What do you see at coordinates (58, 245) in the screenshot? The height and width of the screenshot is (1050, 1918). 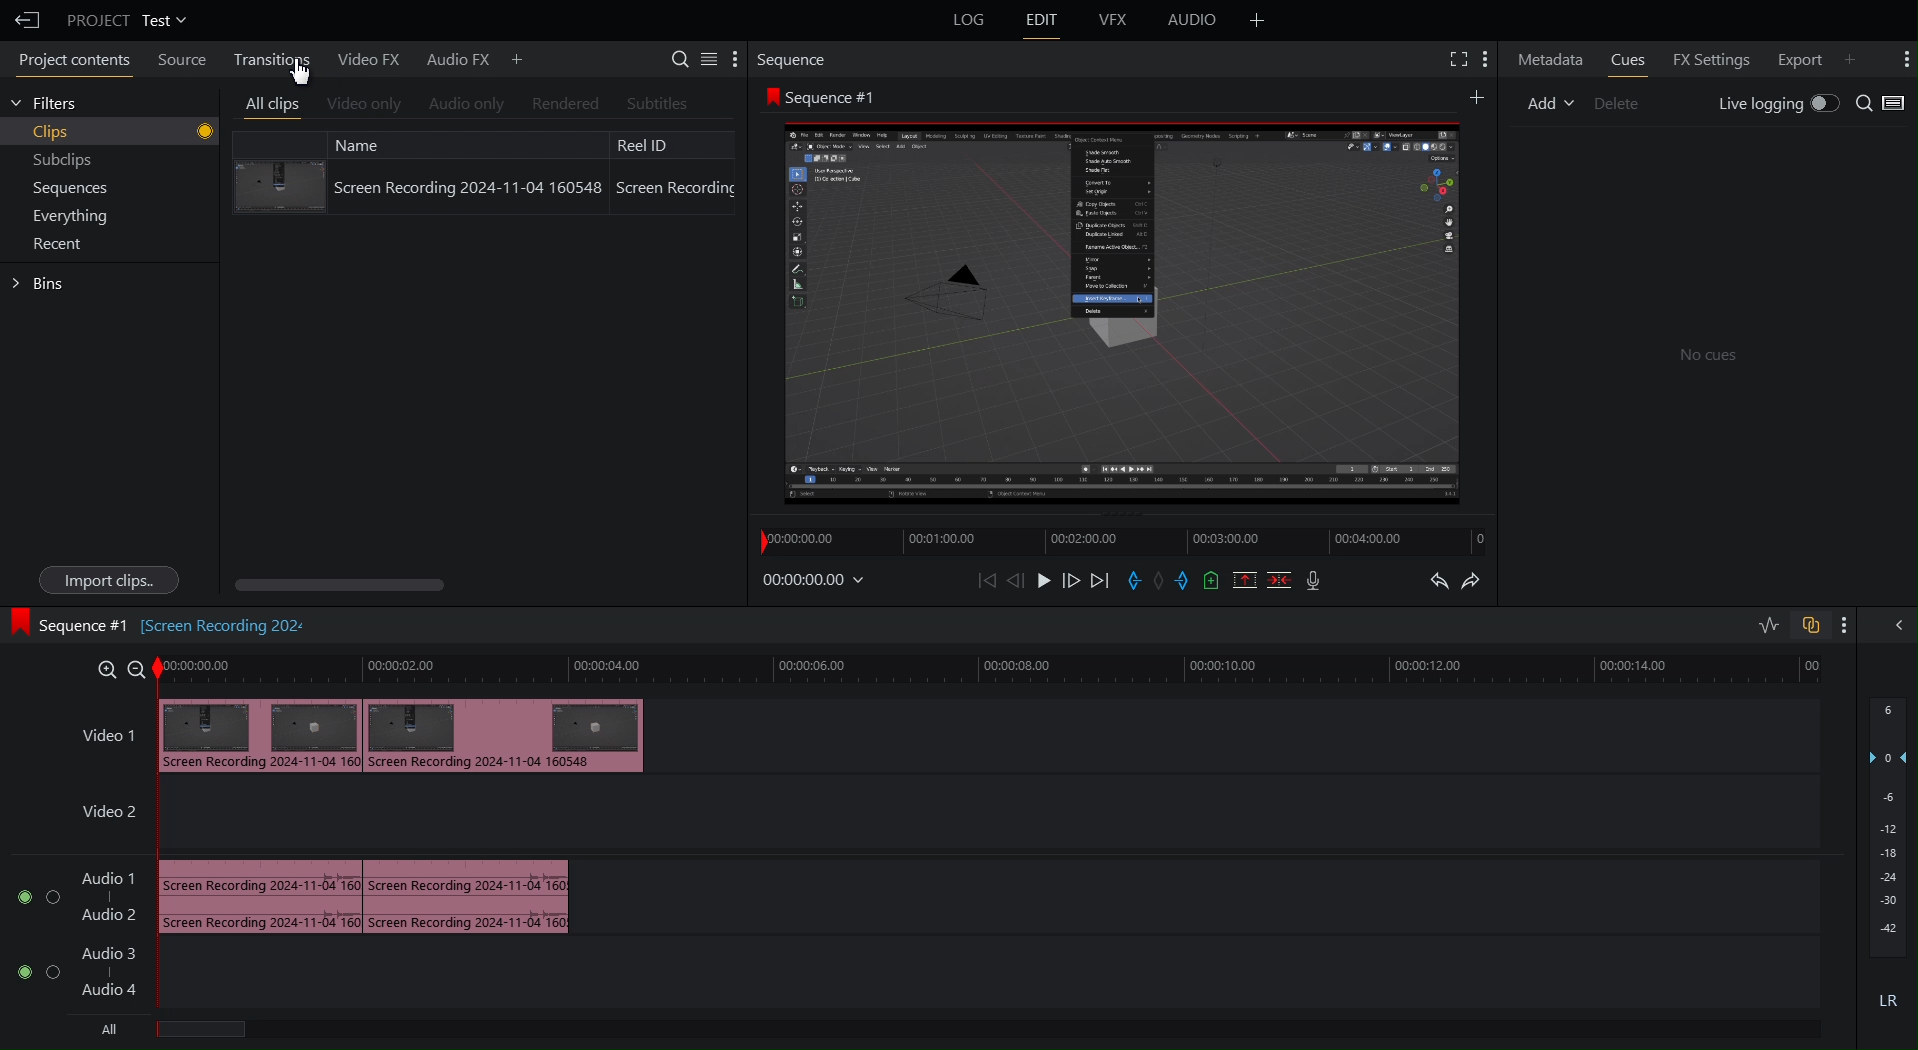 I see `Recent` at bounding box center [58, 245].